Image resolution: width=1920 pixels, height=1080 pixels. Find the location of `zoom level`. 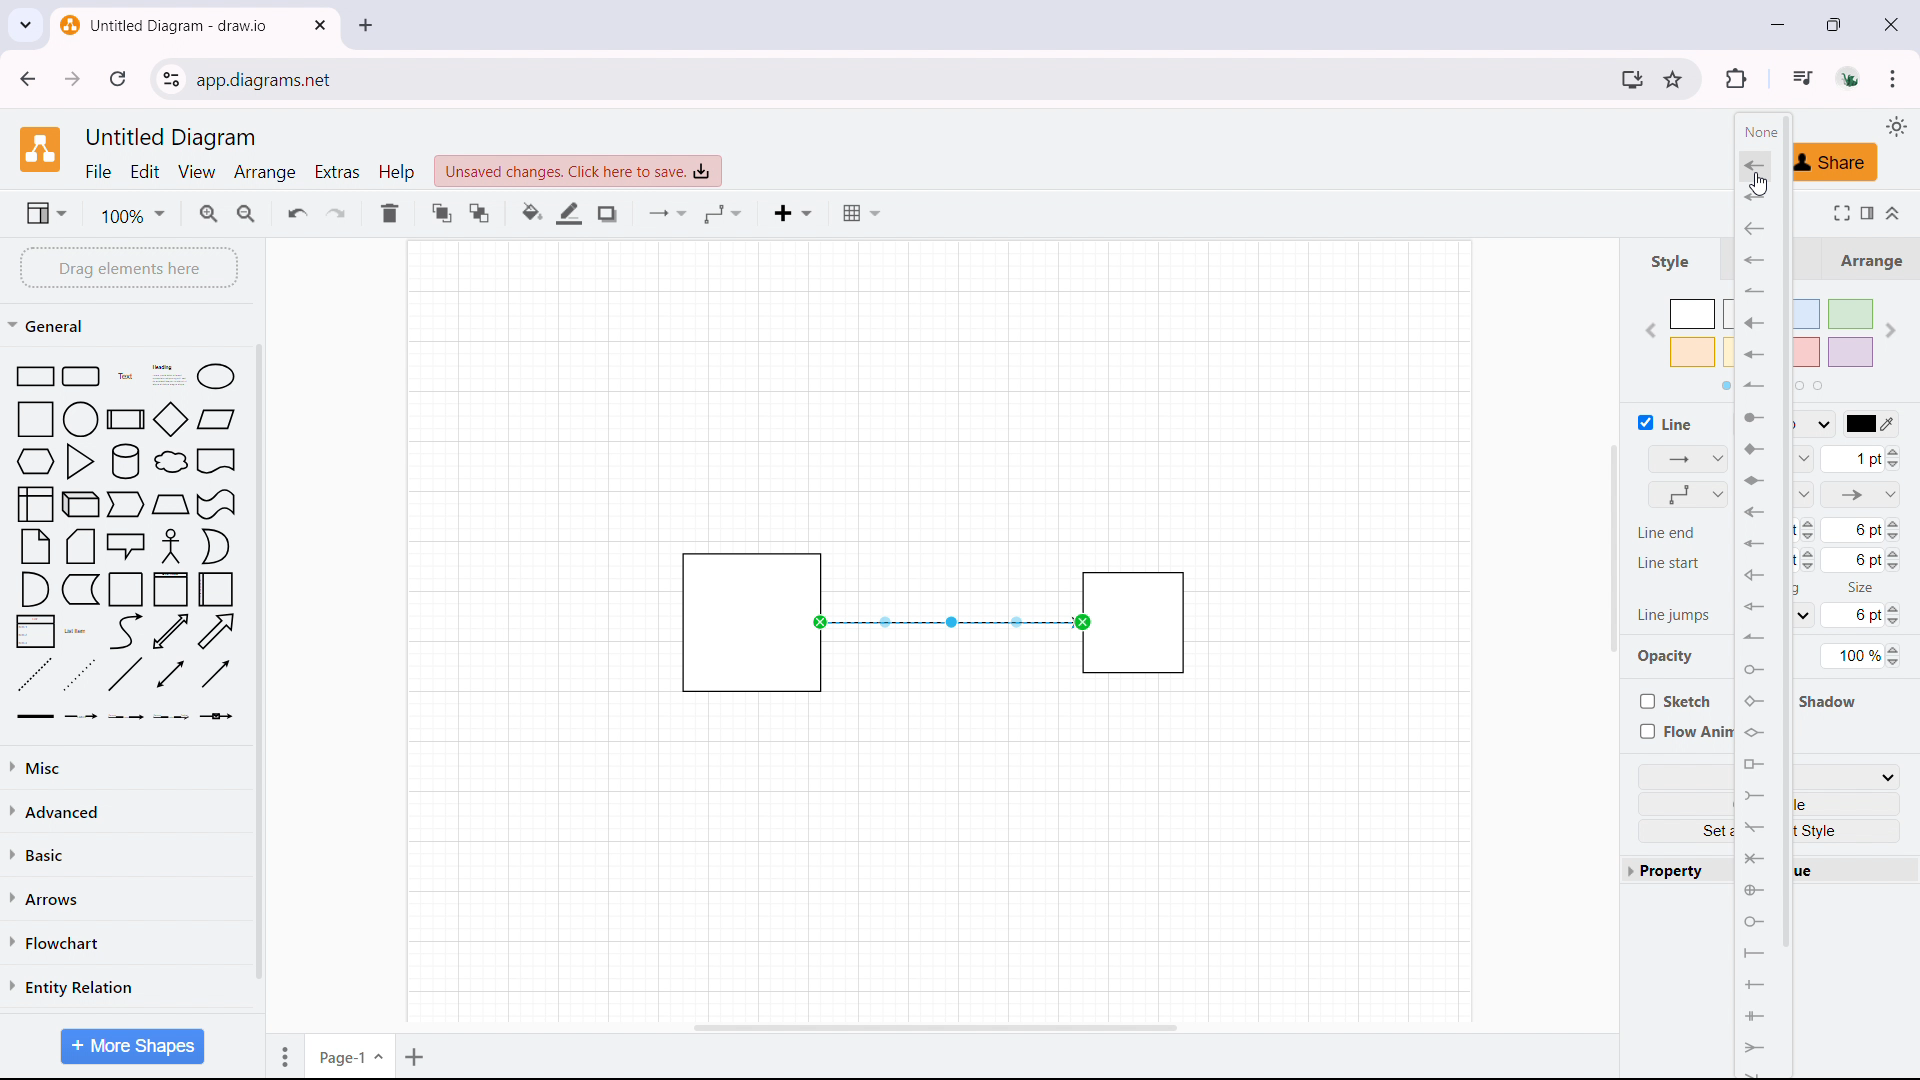

zoom level is located at coordinates (132, 215).